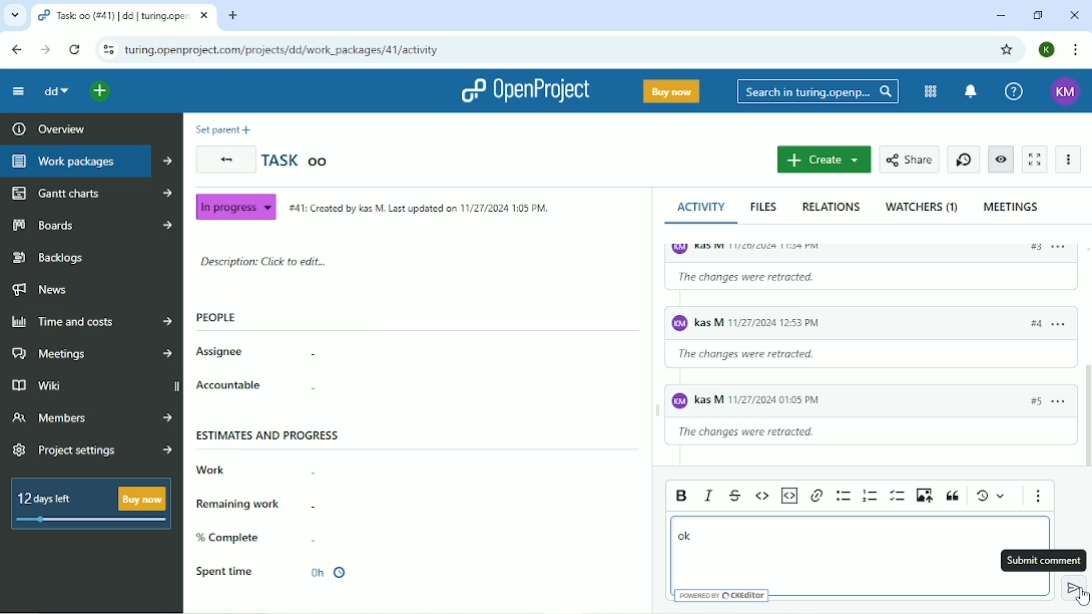 This screenshot has width=1092, height=614. What do you see at coordinates (823, 160) in the screenshot?
I see `Create` at bounding box center [823, 160].